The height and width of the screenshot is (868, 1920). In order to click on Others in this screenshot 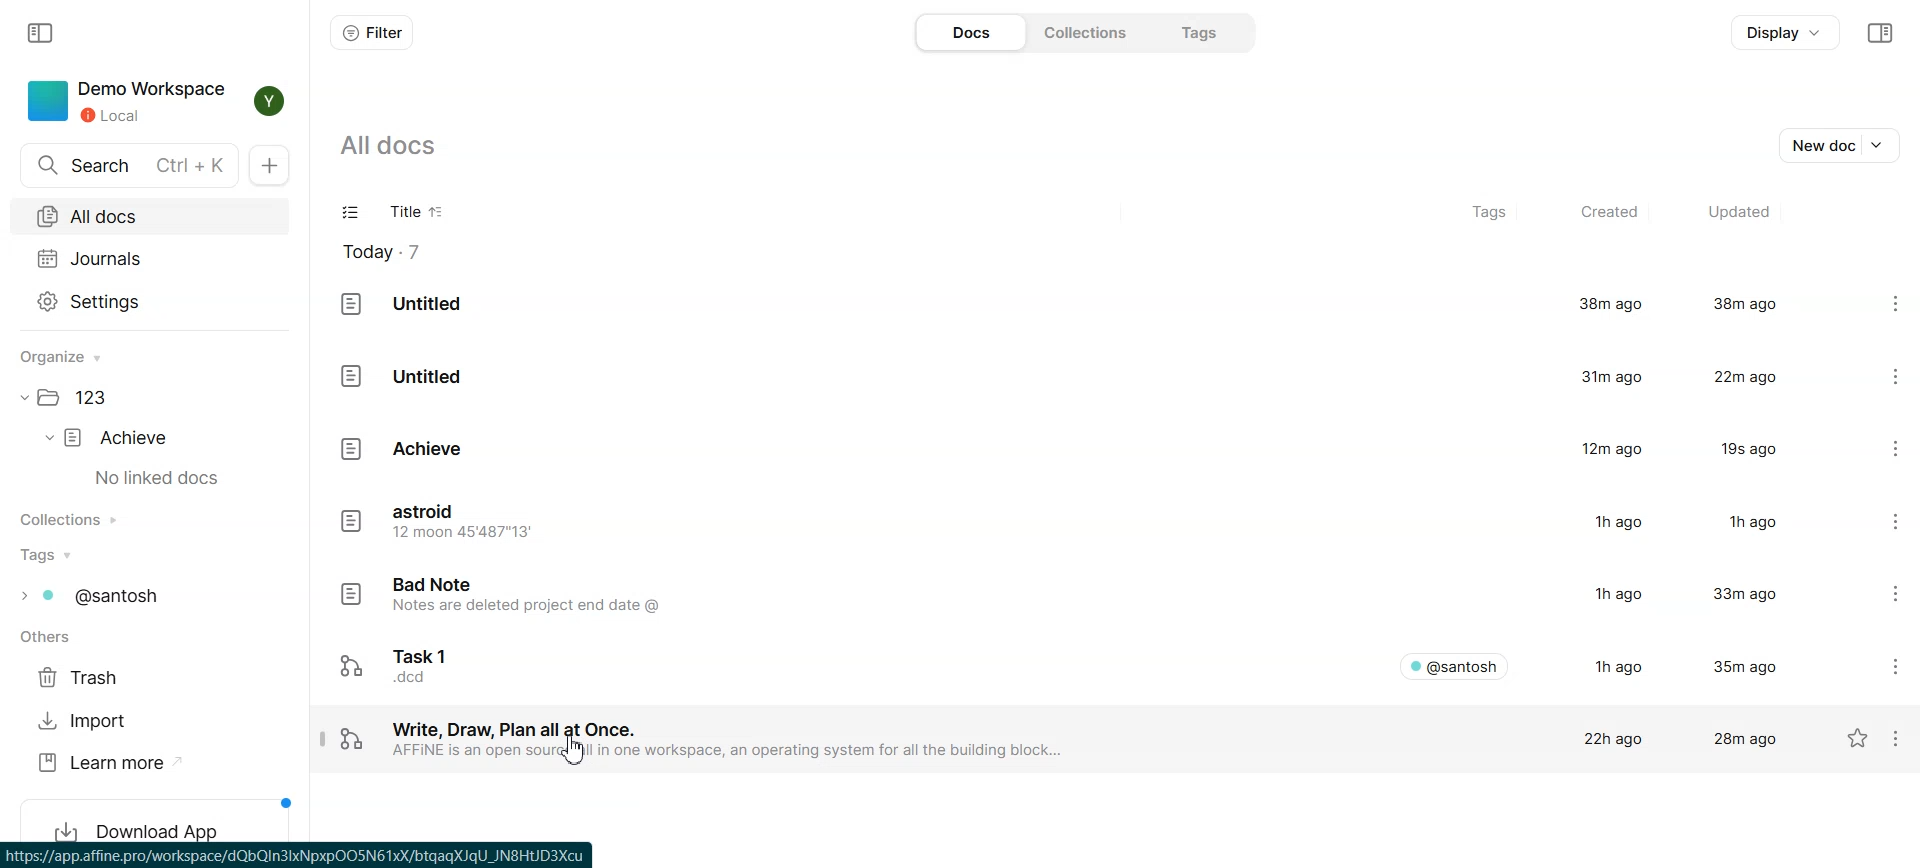, I will do `click(51, 639)`.